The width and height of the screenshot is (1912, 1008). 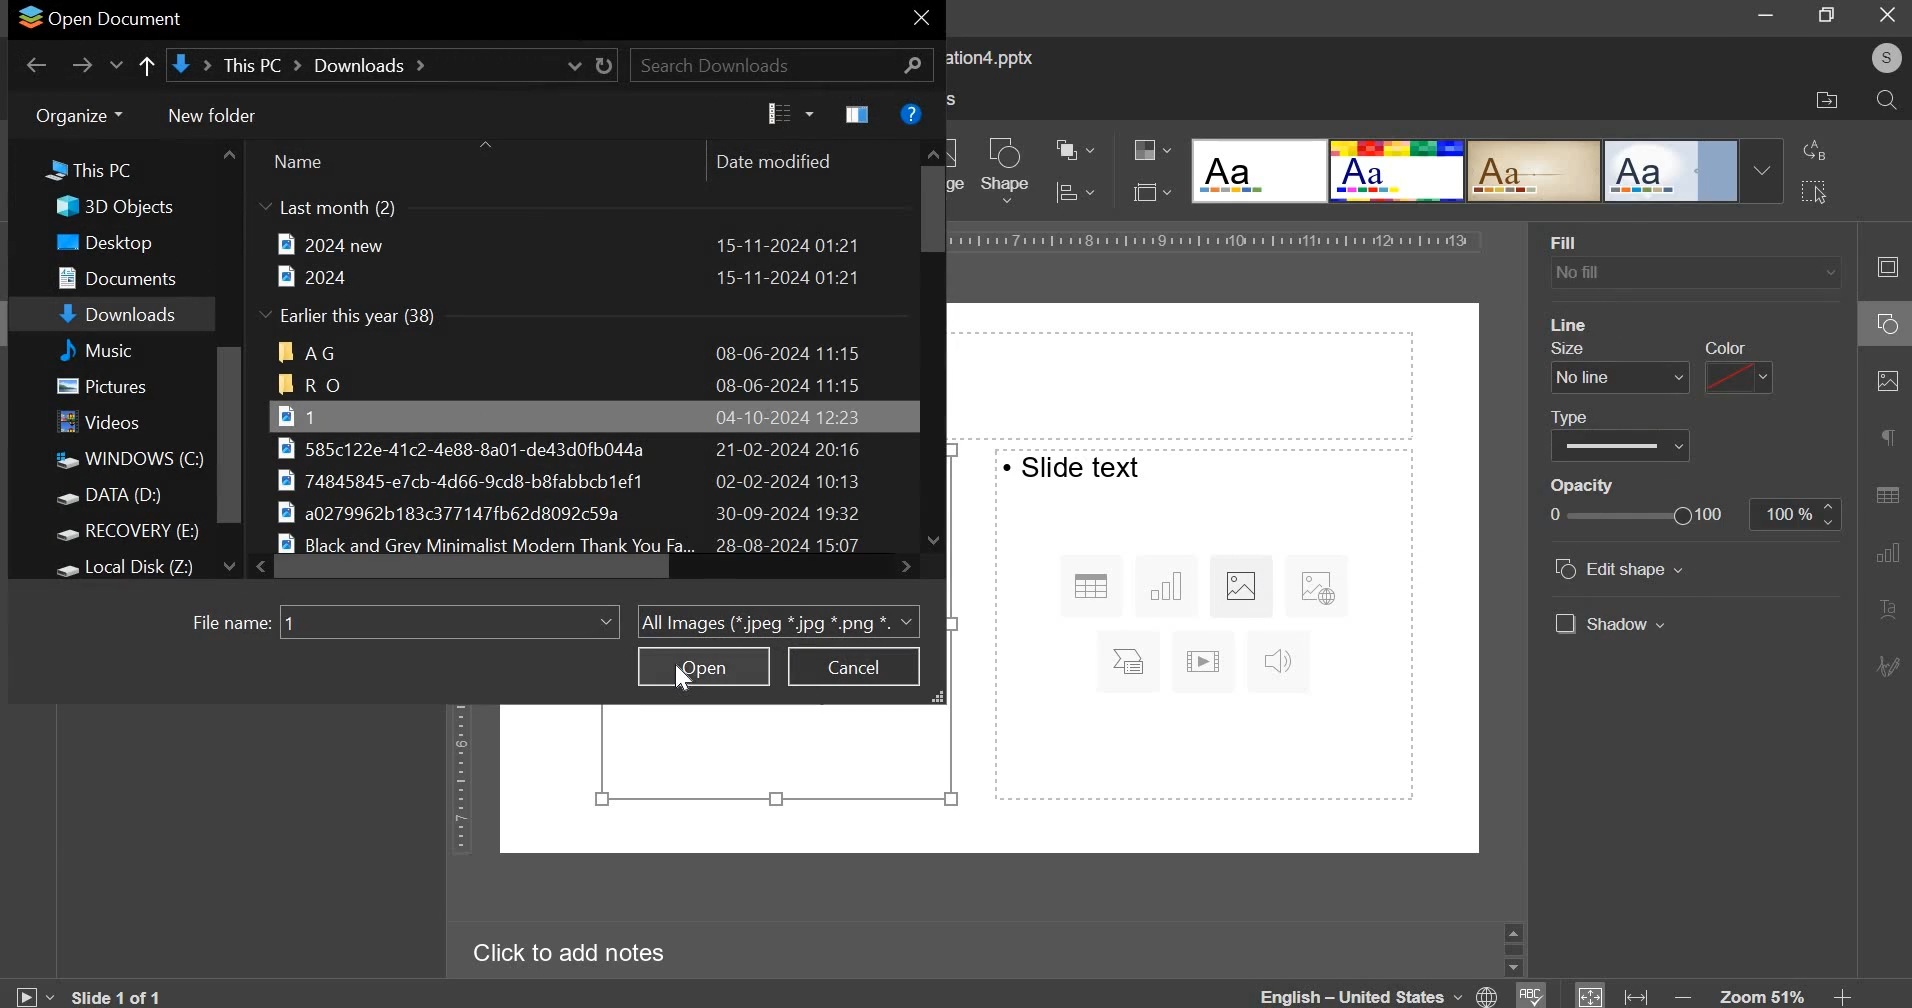 I want to click on line type, so click(x=1620, y=446).